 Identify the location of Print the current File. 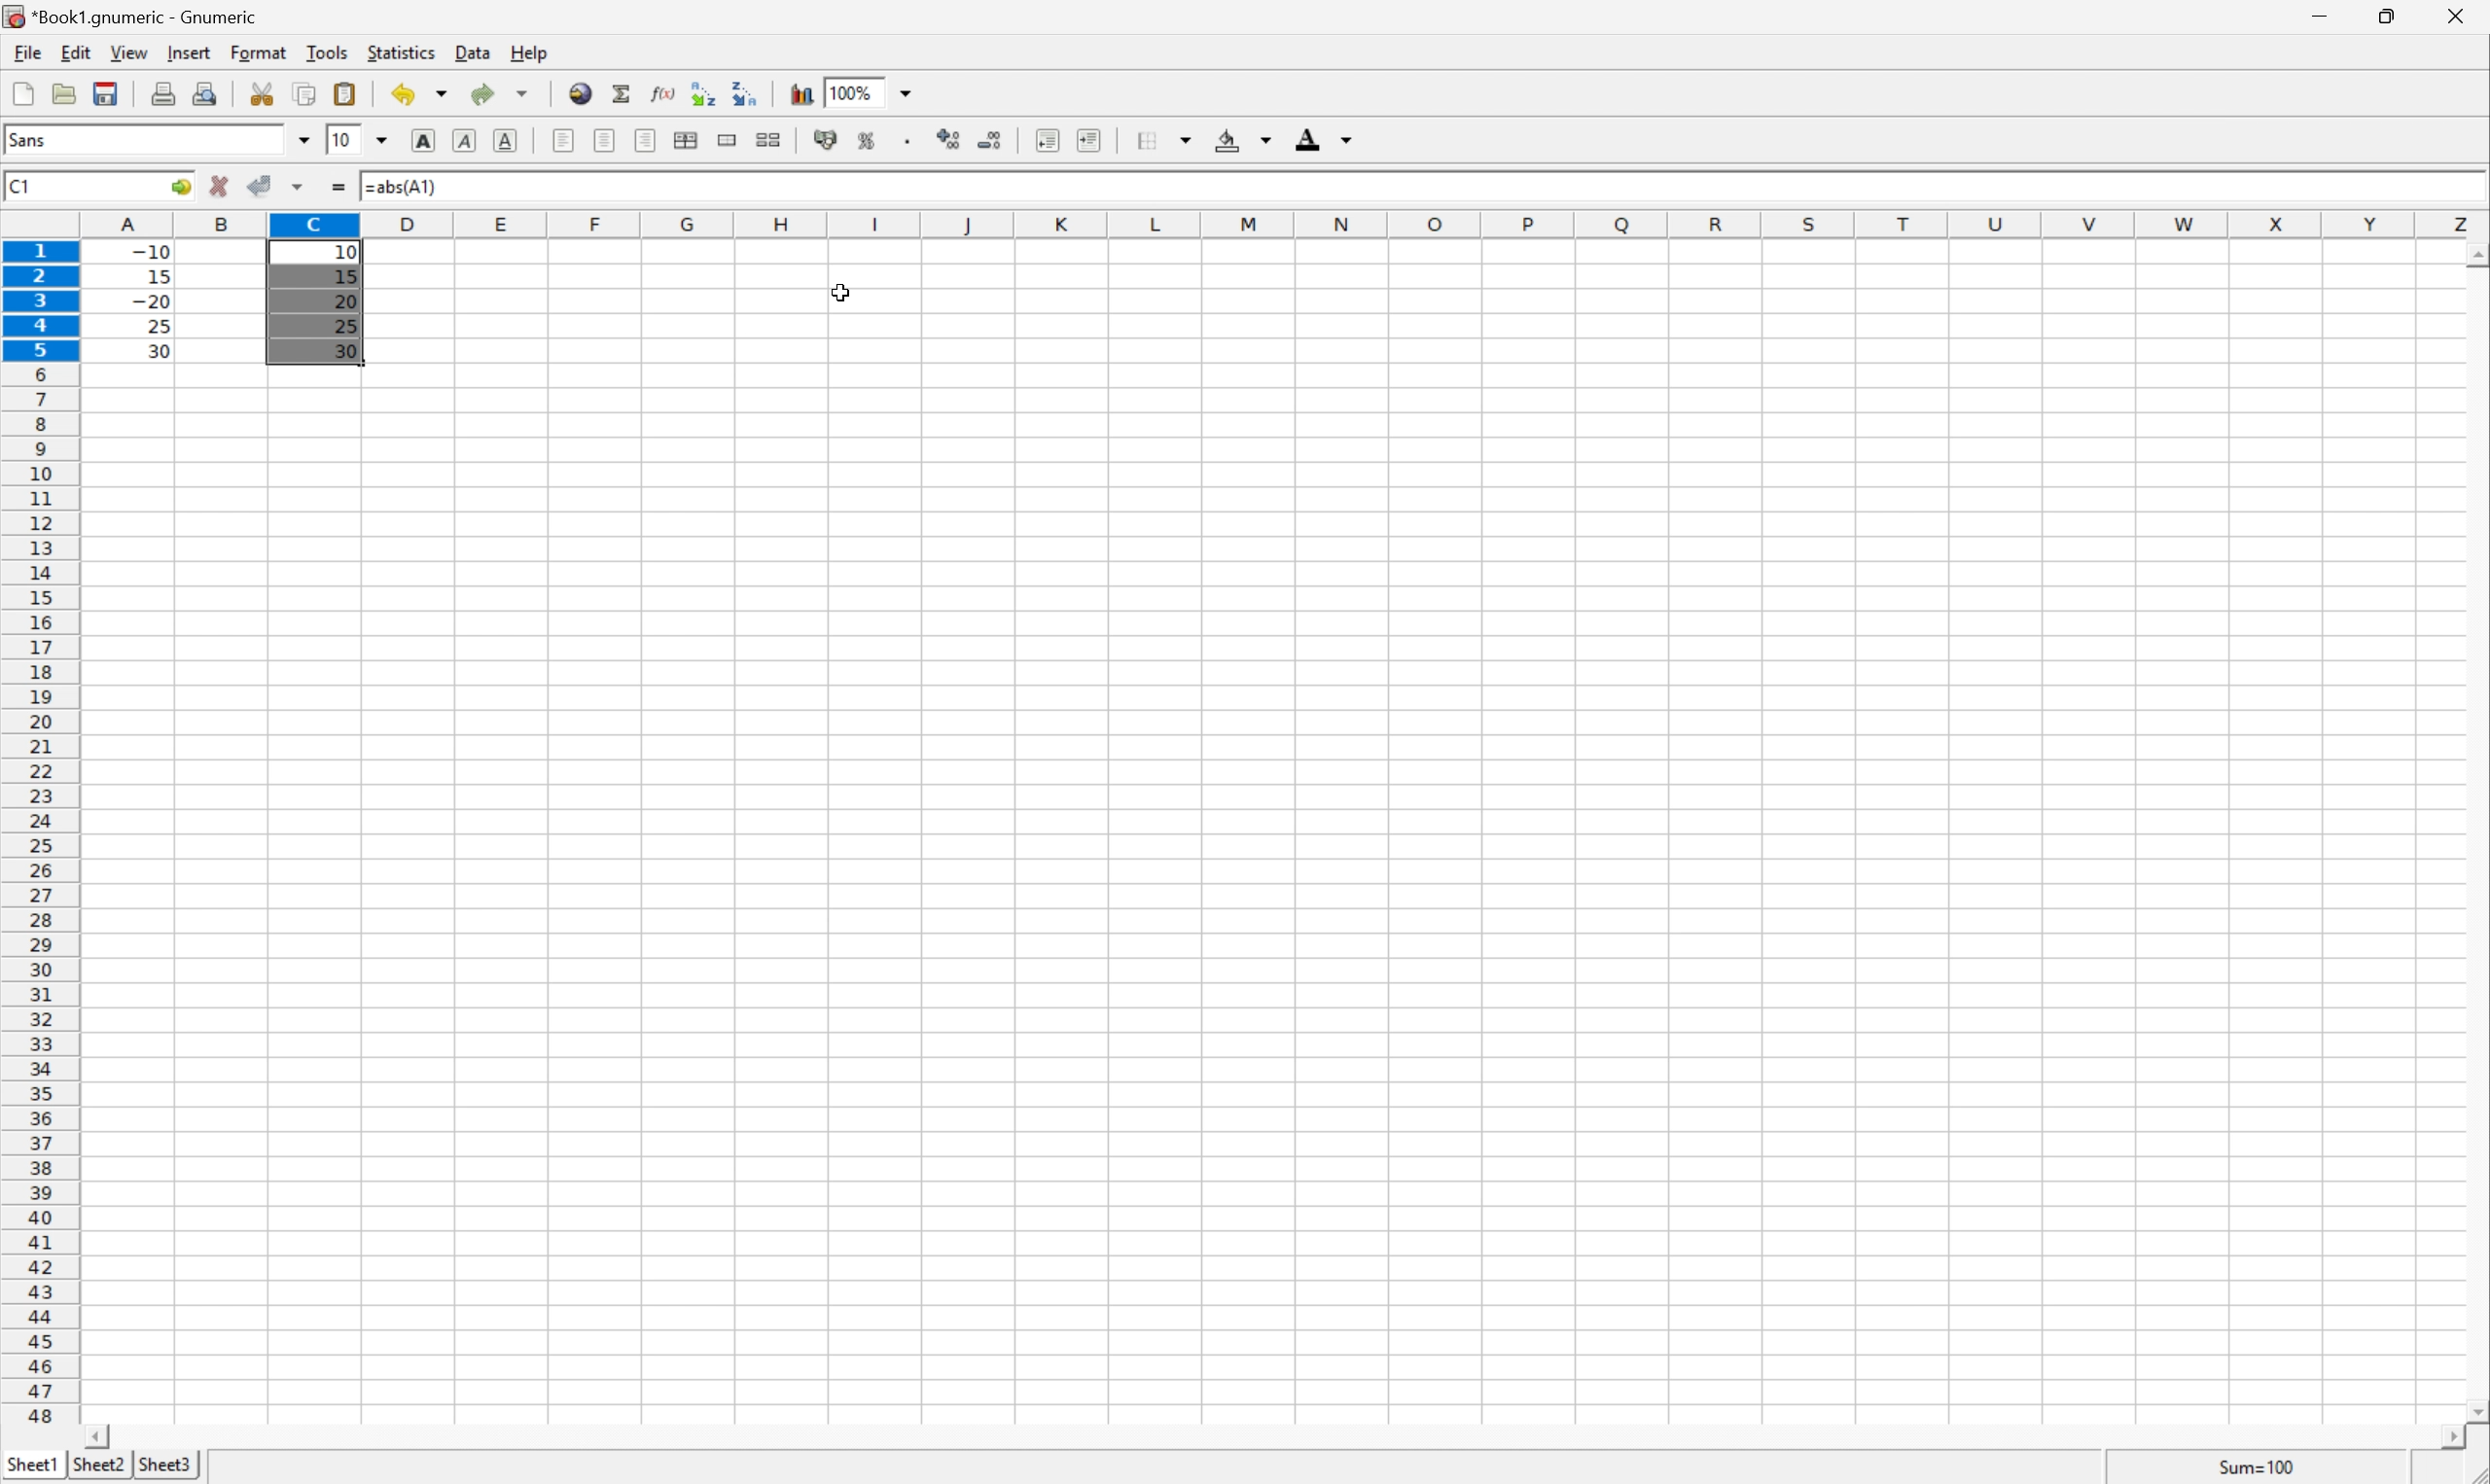
(167, 92).